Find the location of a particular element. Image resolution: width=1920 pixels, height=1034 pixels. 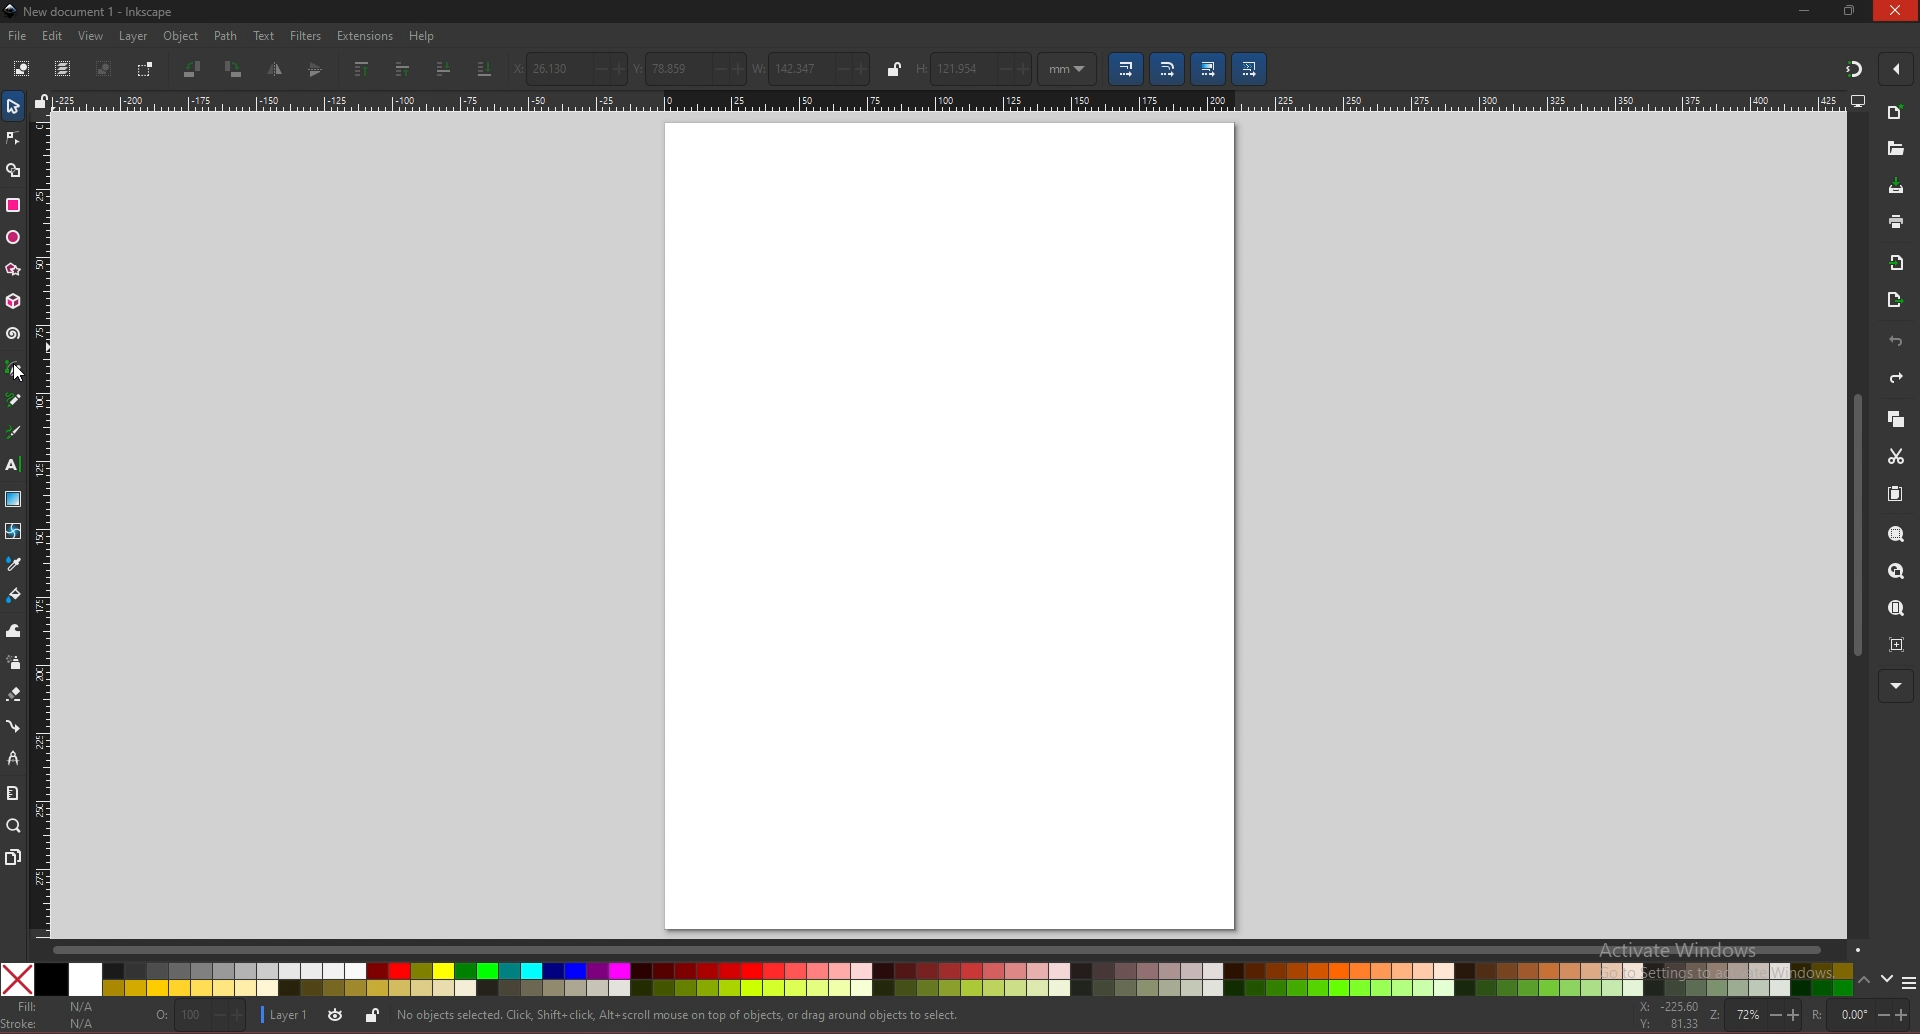

lock is located at coordinates (895, 69).